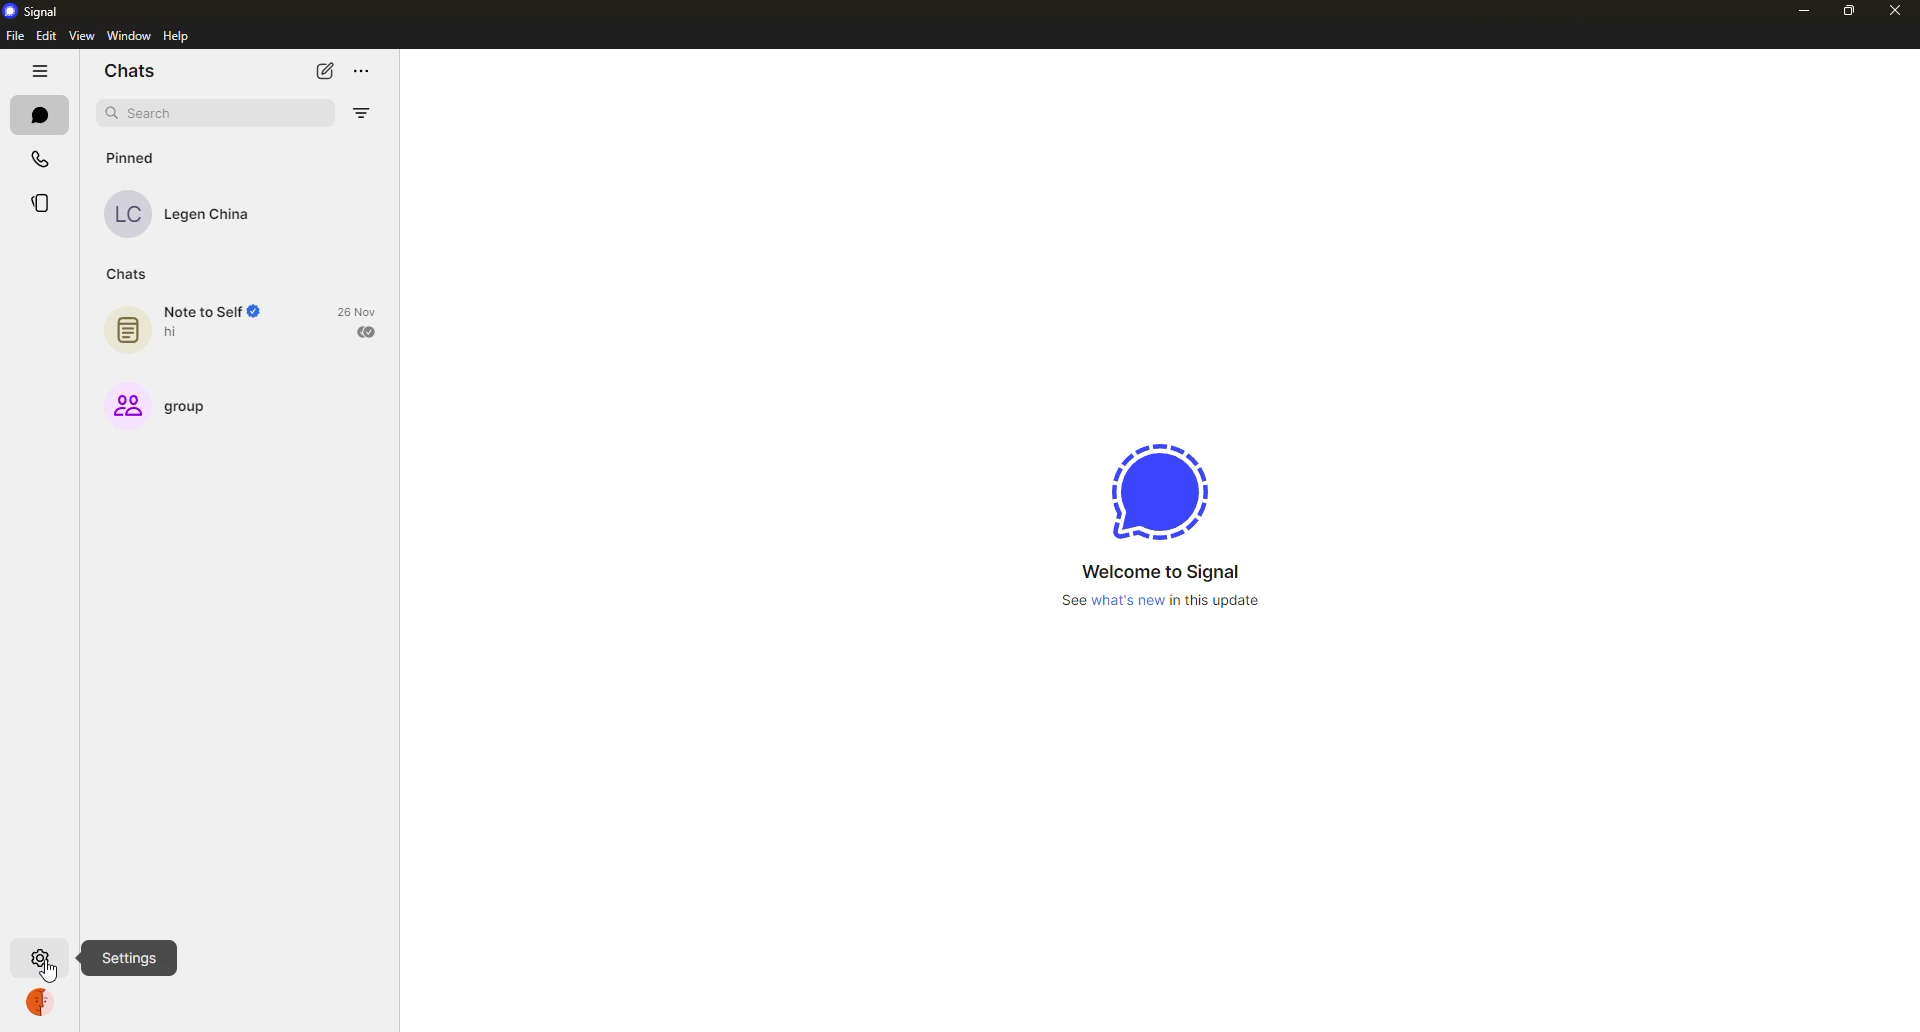  Describe the element at coordinates (324, 70) in the screenshot. I see `new chat` at that location.